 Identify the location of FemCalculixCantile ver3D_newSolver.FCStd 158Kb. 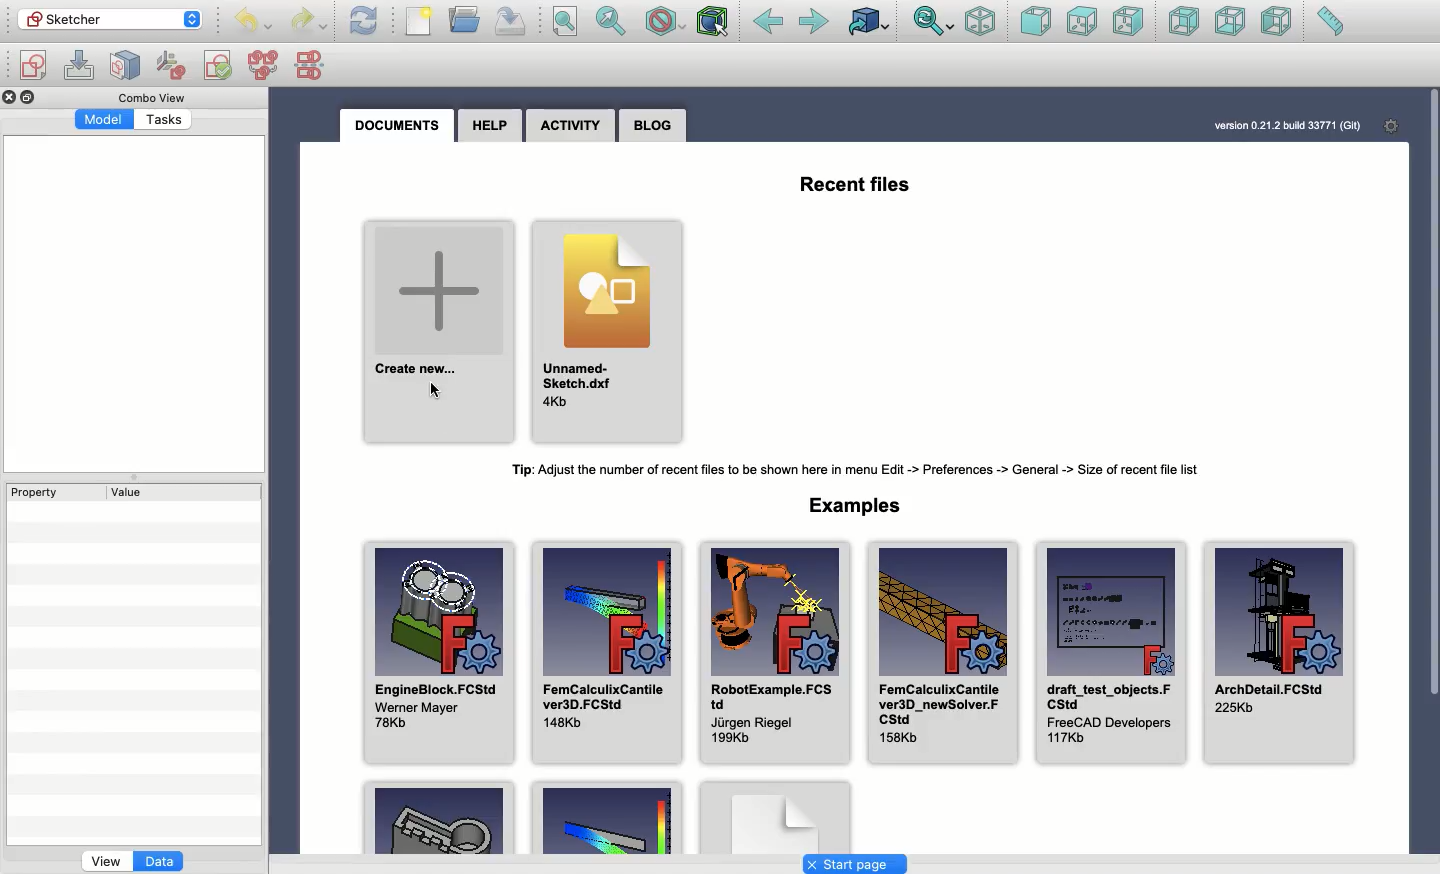
(943, 653).